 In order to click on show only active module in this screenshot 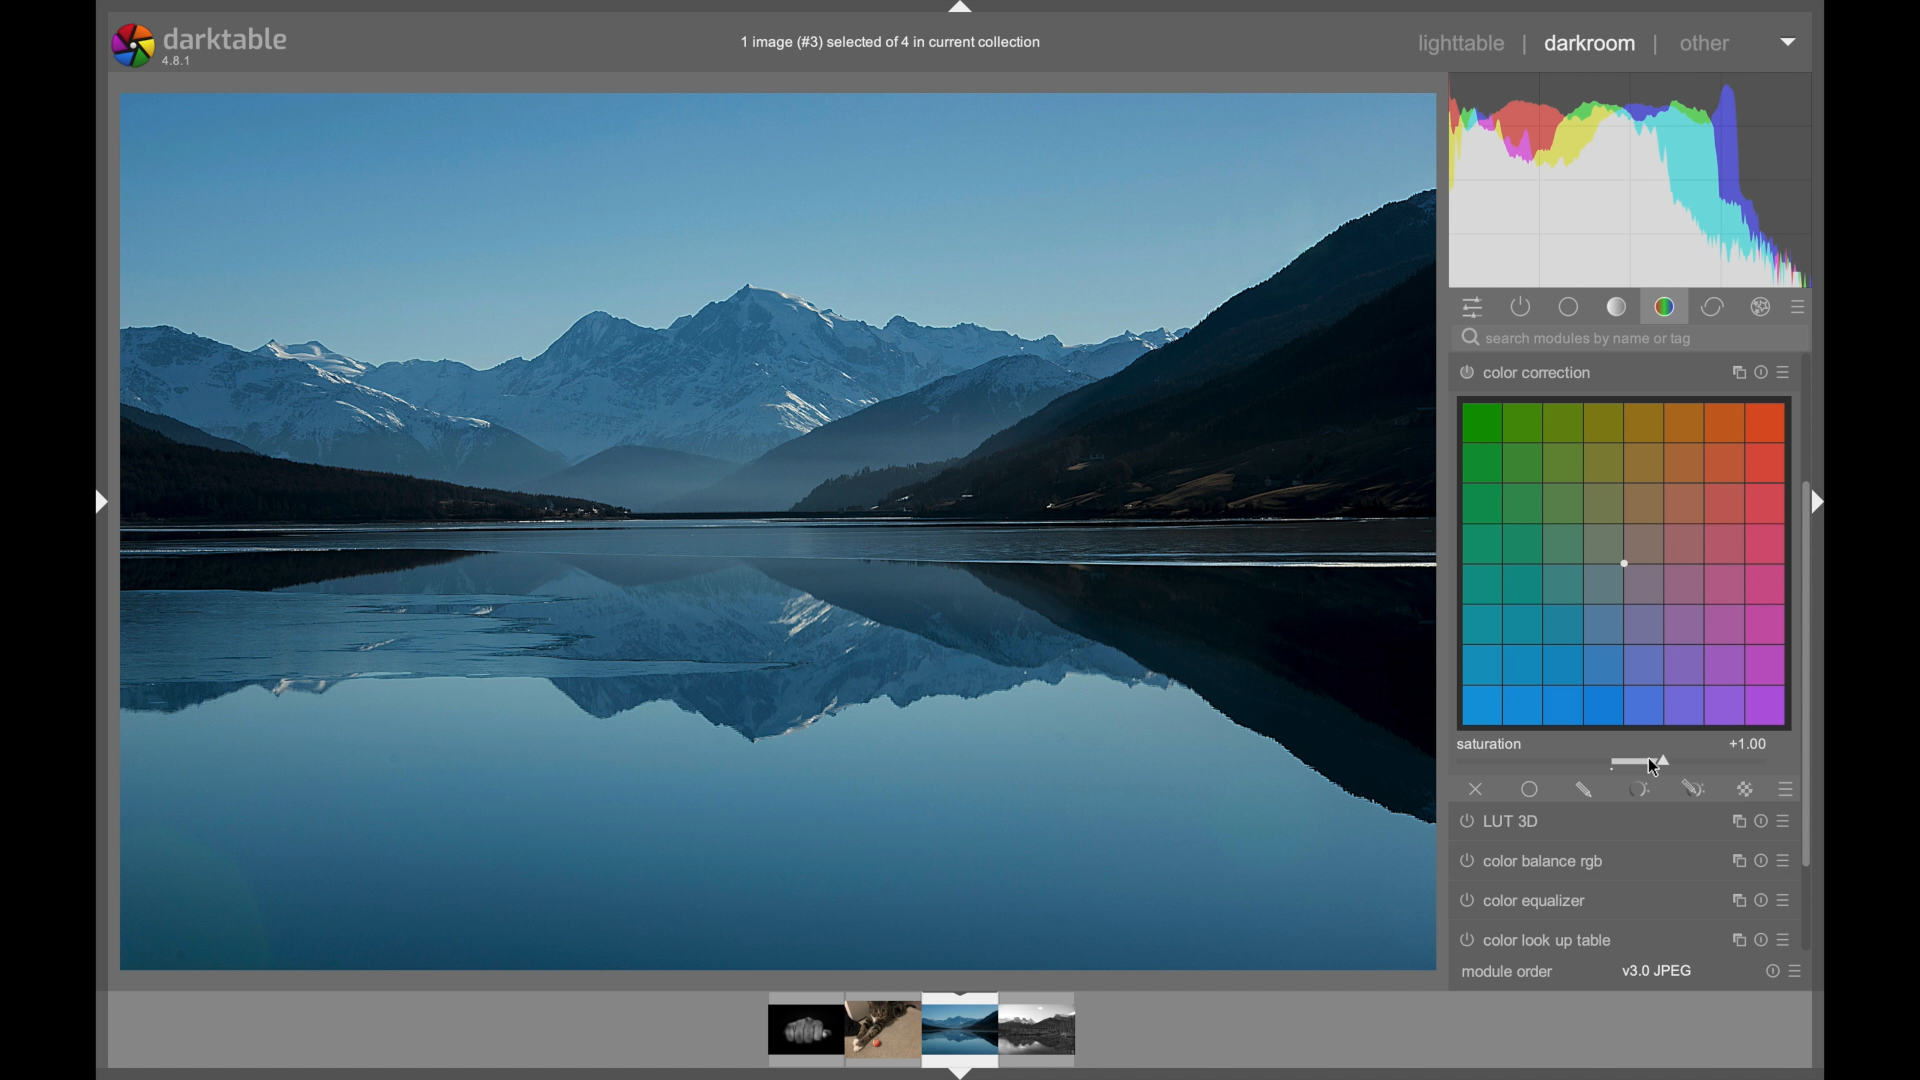, I will do `click(1523, 307)`.